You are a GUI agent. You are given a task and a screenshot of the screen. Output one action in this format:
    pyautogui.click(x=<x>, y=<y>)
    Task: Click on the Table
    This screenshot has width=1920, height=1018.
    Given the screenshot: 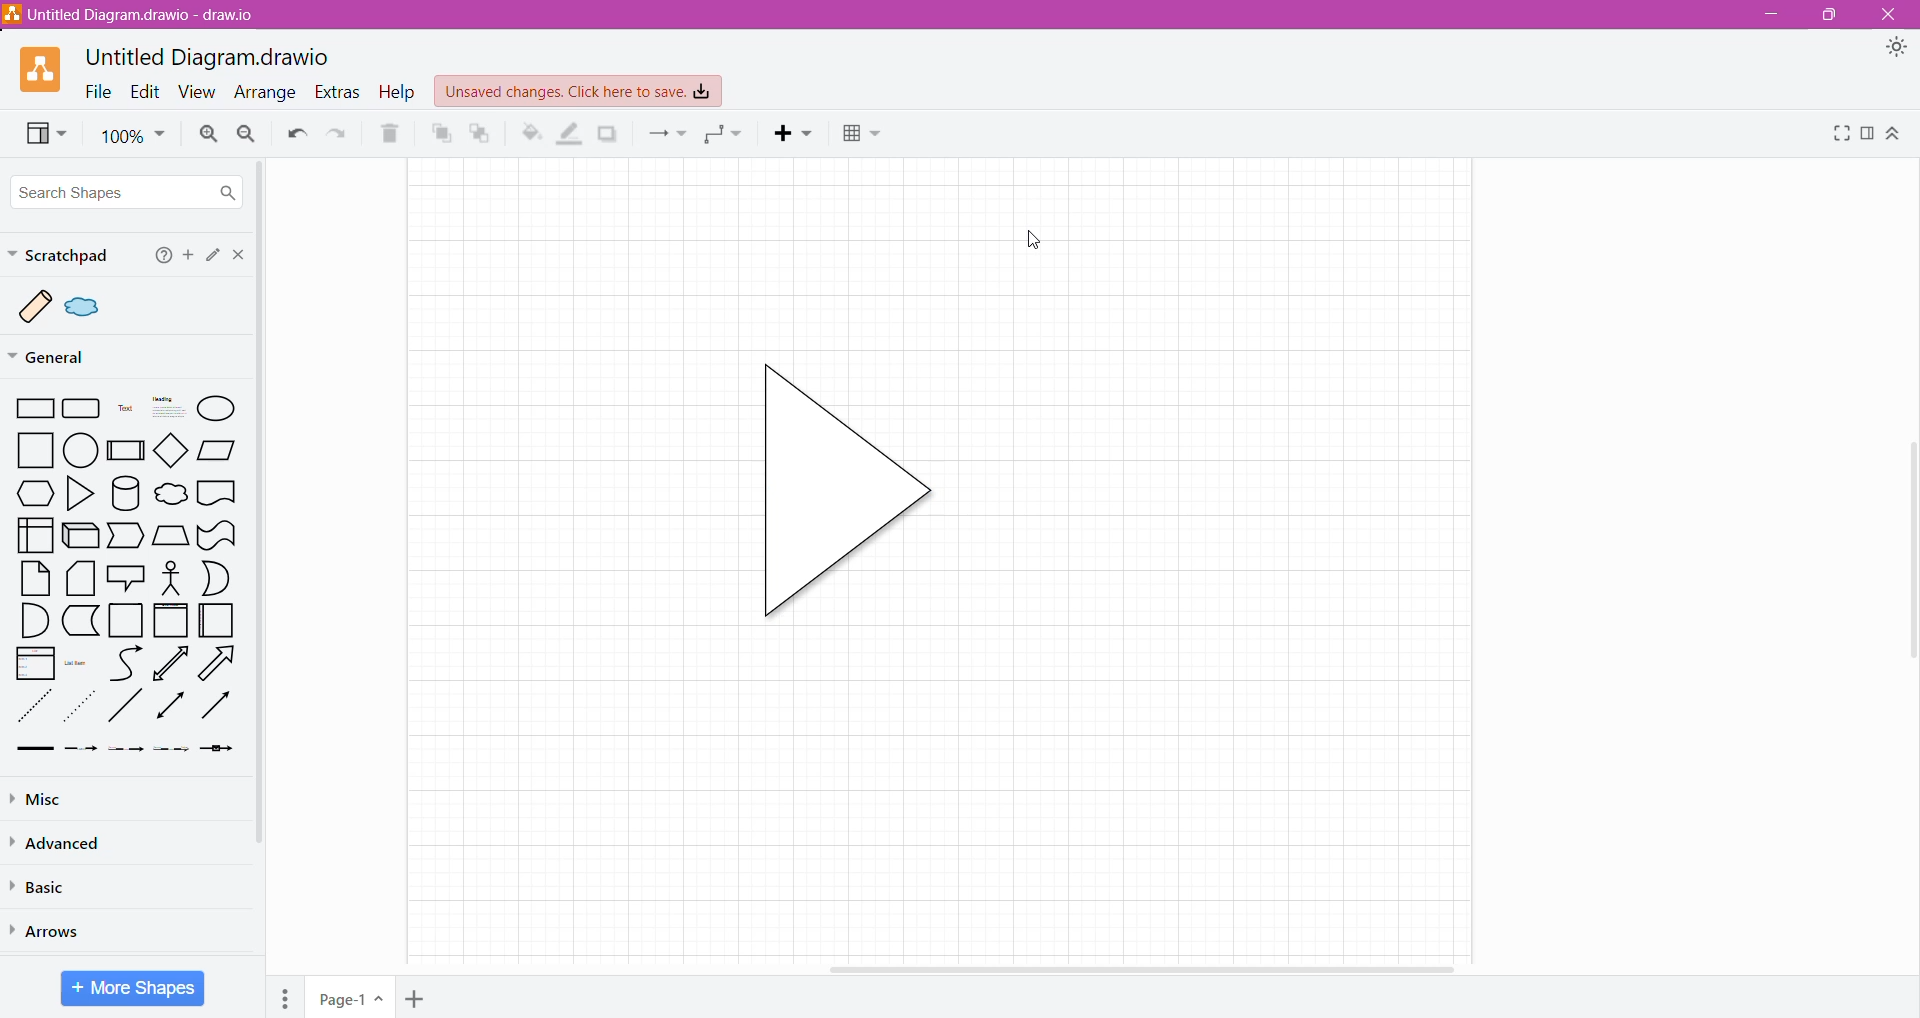 What is the action you would take?
    pyautogui.click(x=863, y=135)
    